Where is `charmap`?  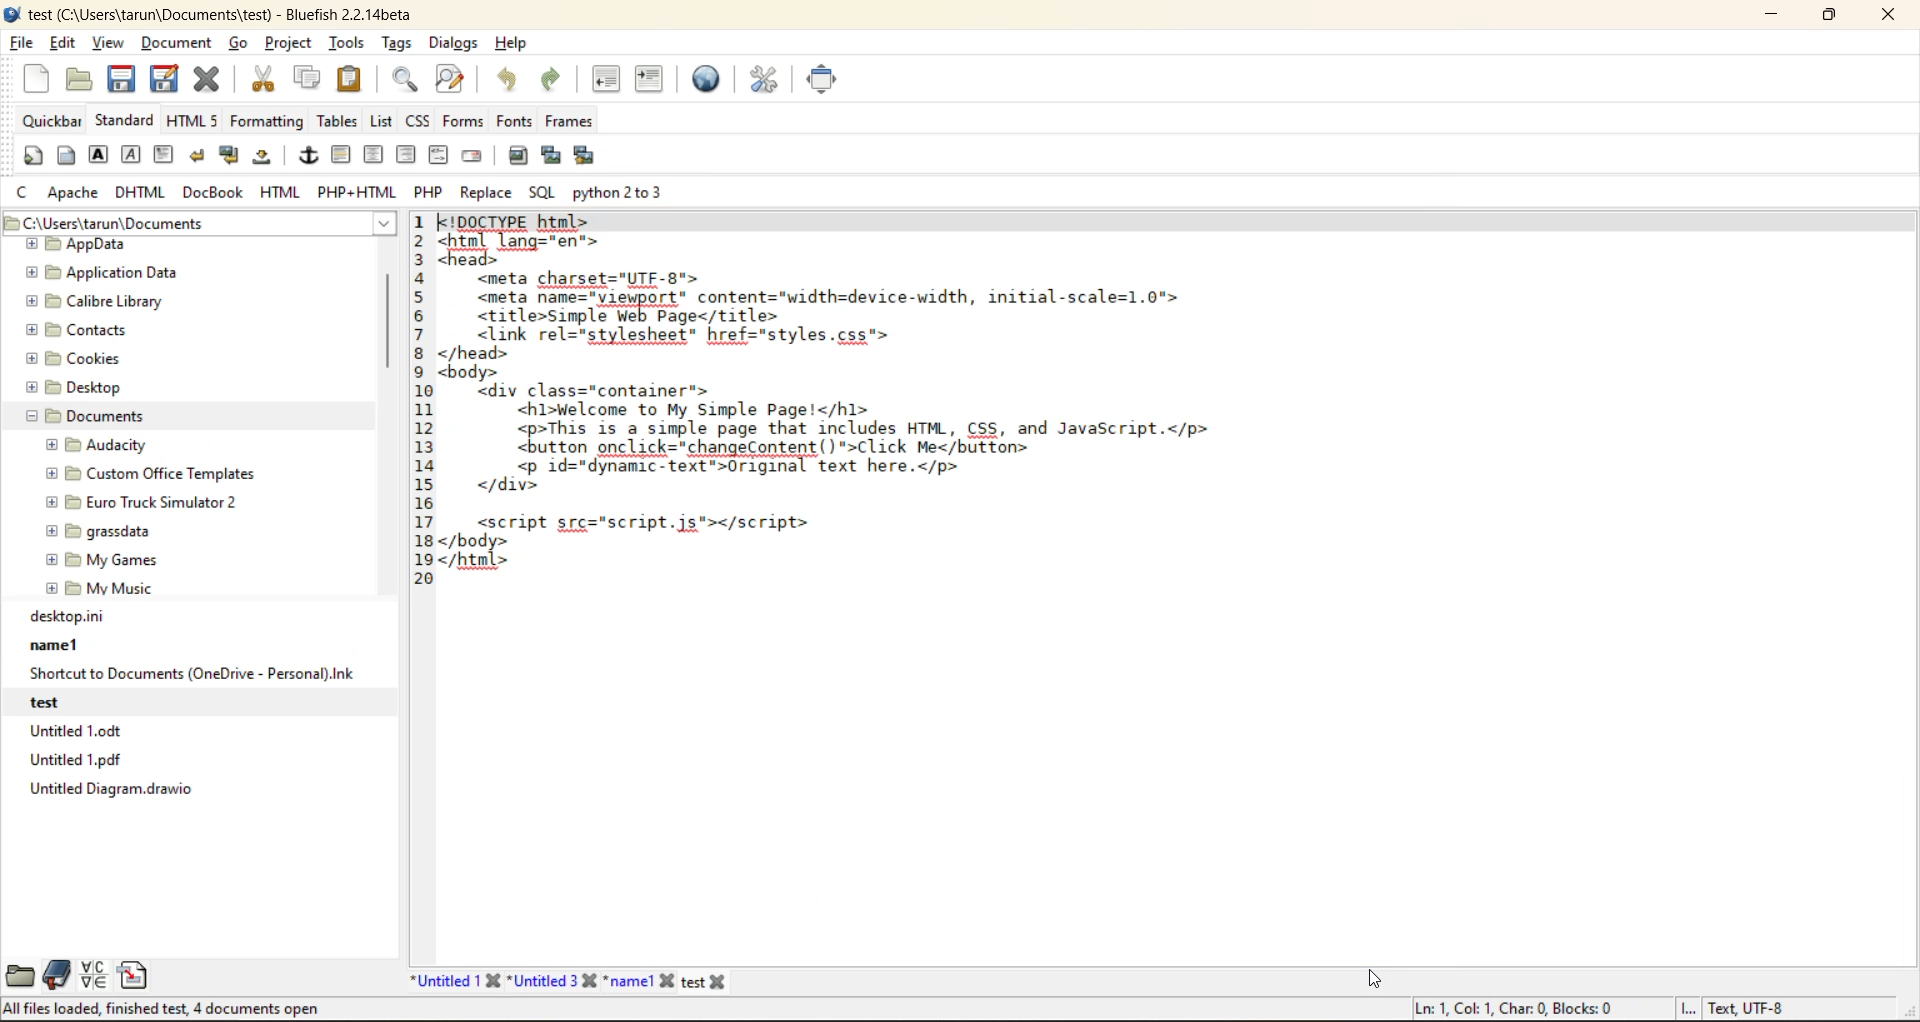 charmap is located at coordinates (97, 975).